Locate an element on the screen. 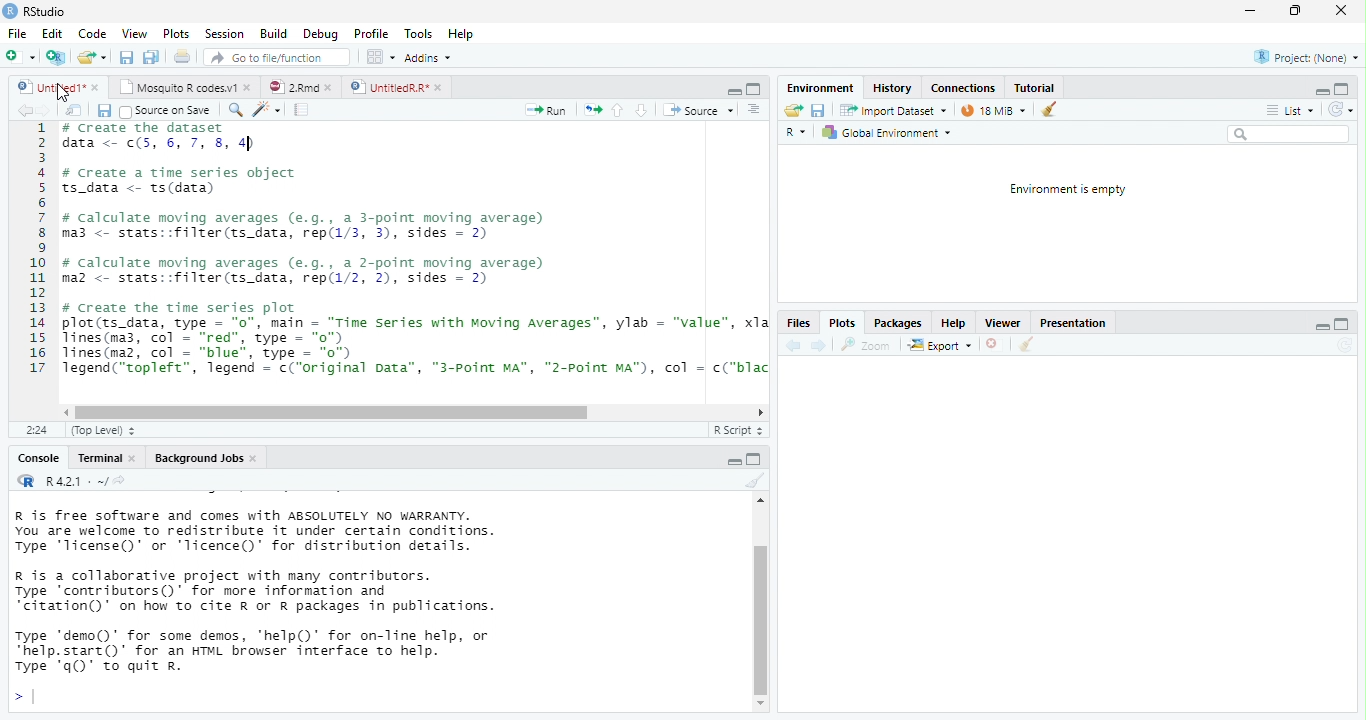 Image resolution: width=1366 pixels, height=720 pixels. Load workspace is located at coordinates (793, 111).